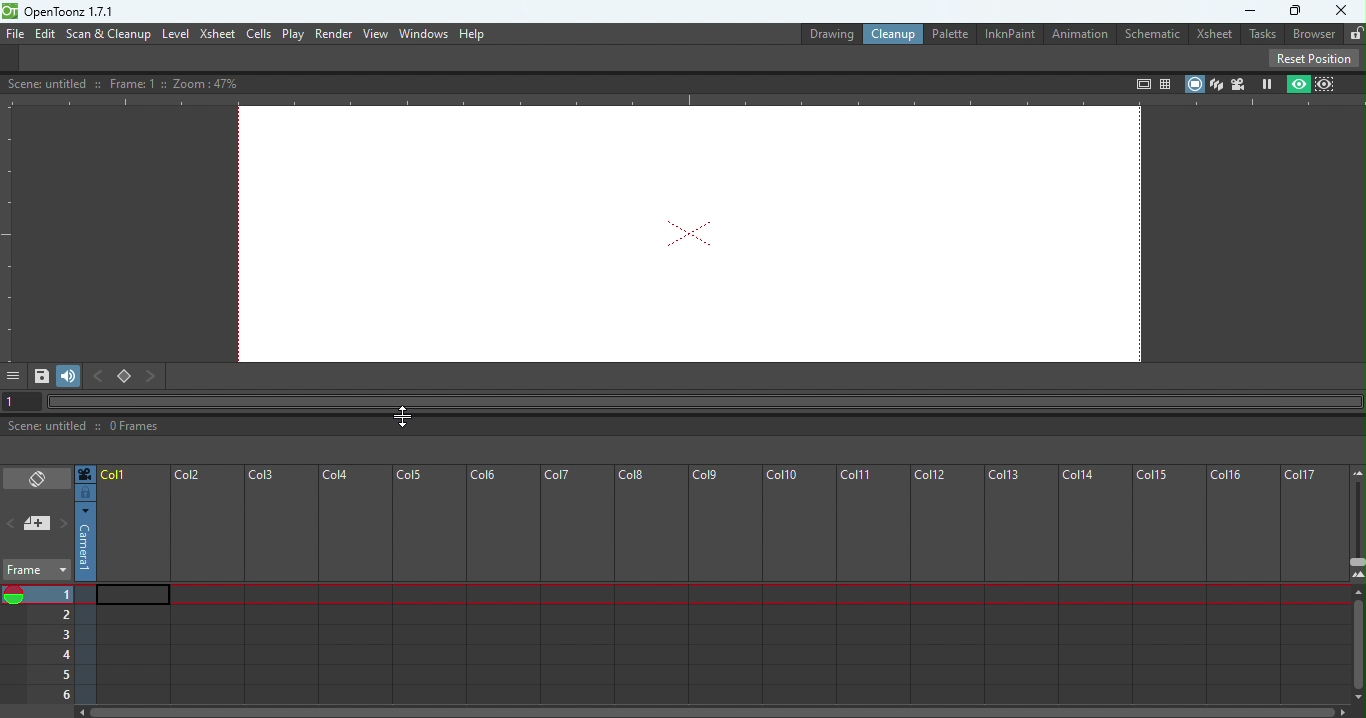  Describe the element at coordinates (127, 82) in the screenshot. I see `Canvas details` at that location.